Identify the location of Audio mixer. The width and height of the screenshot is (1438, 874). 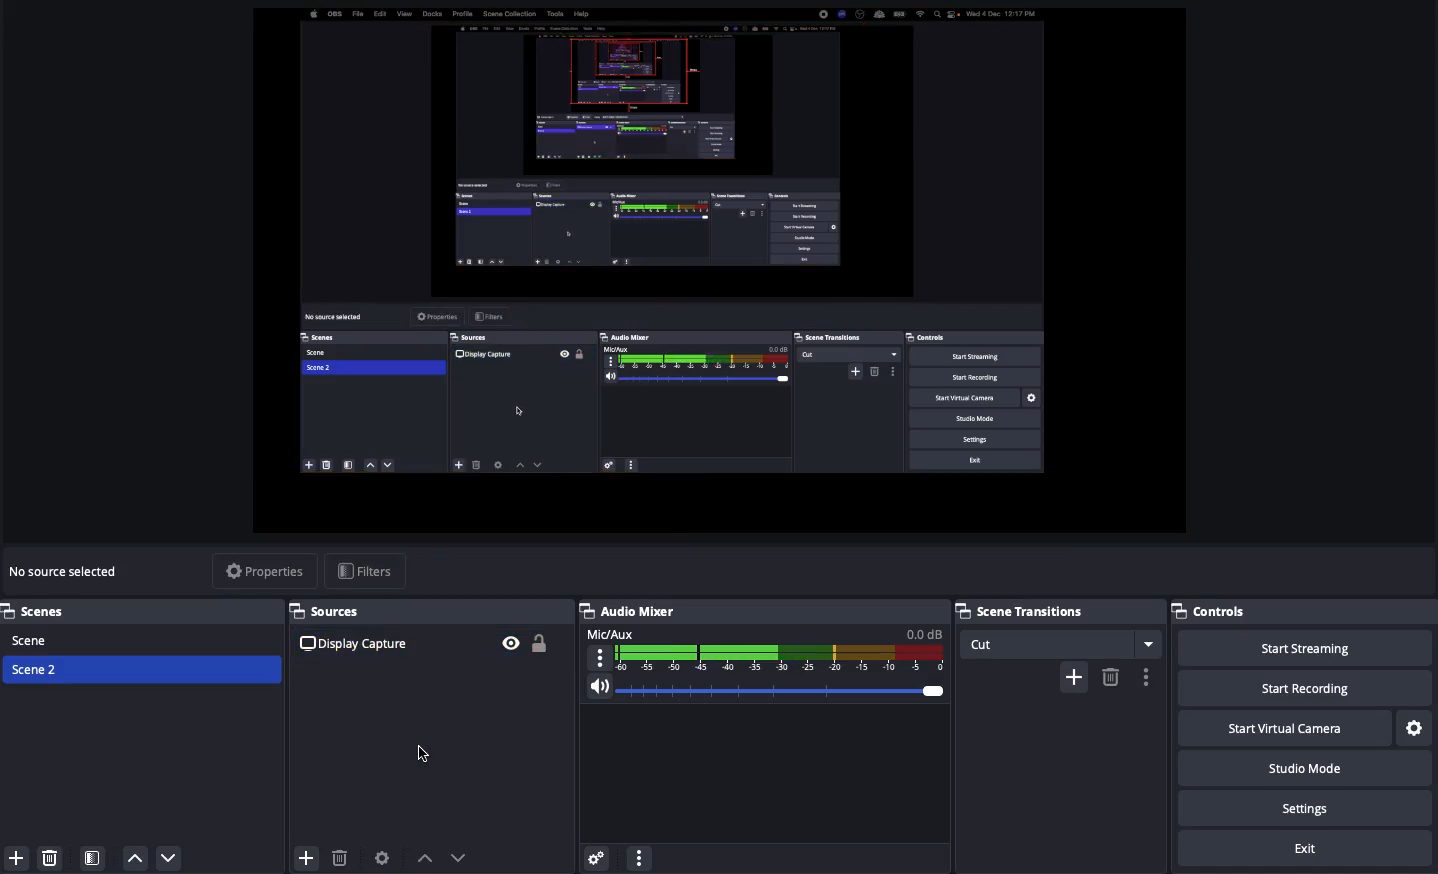
(630, 611).